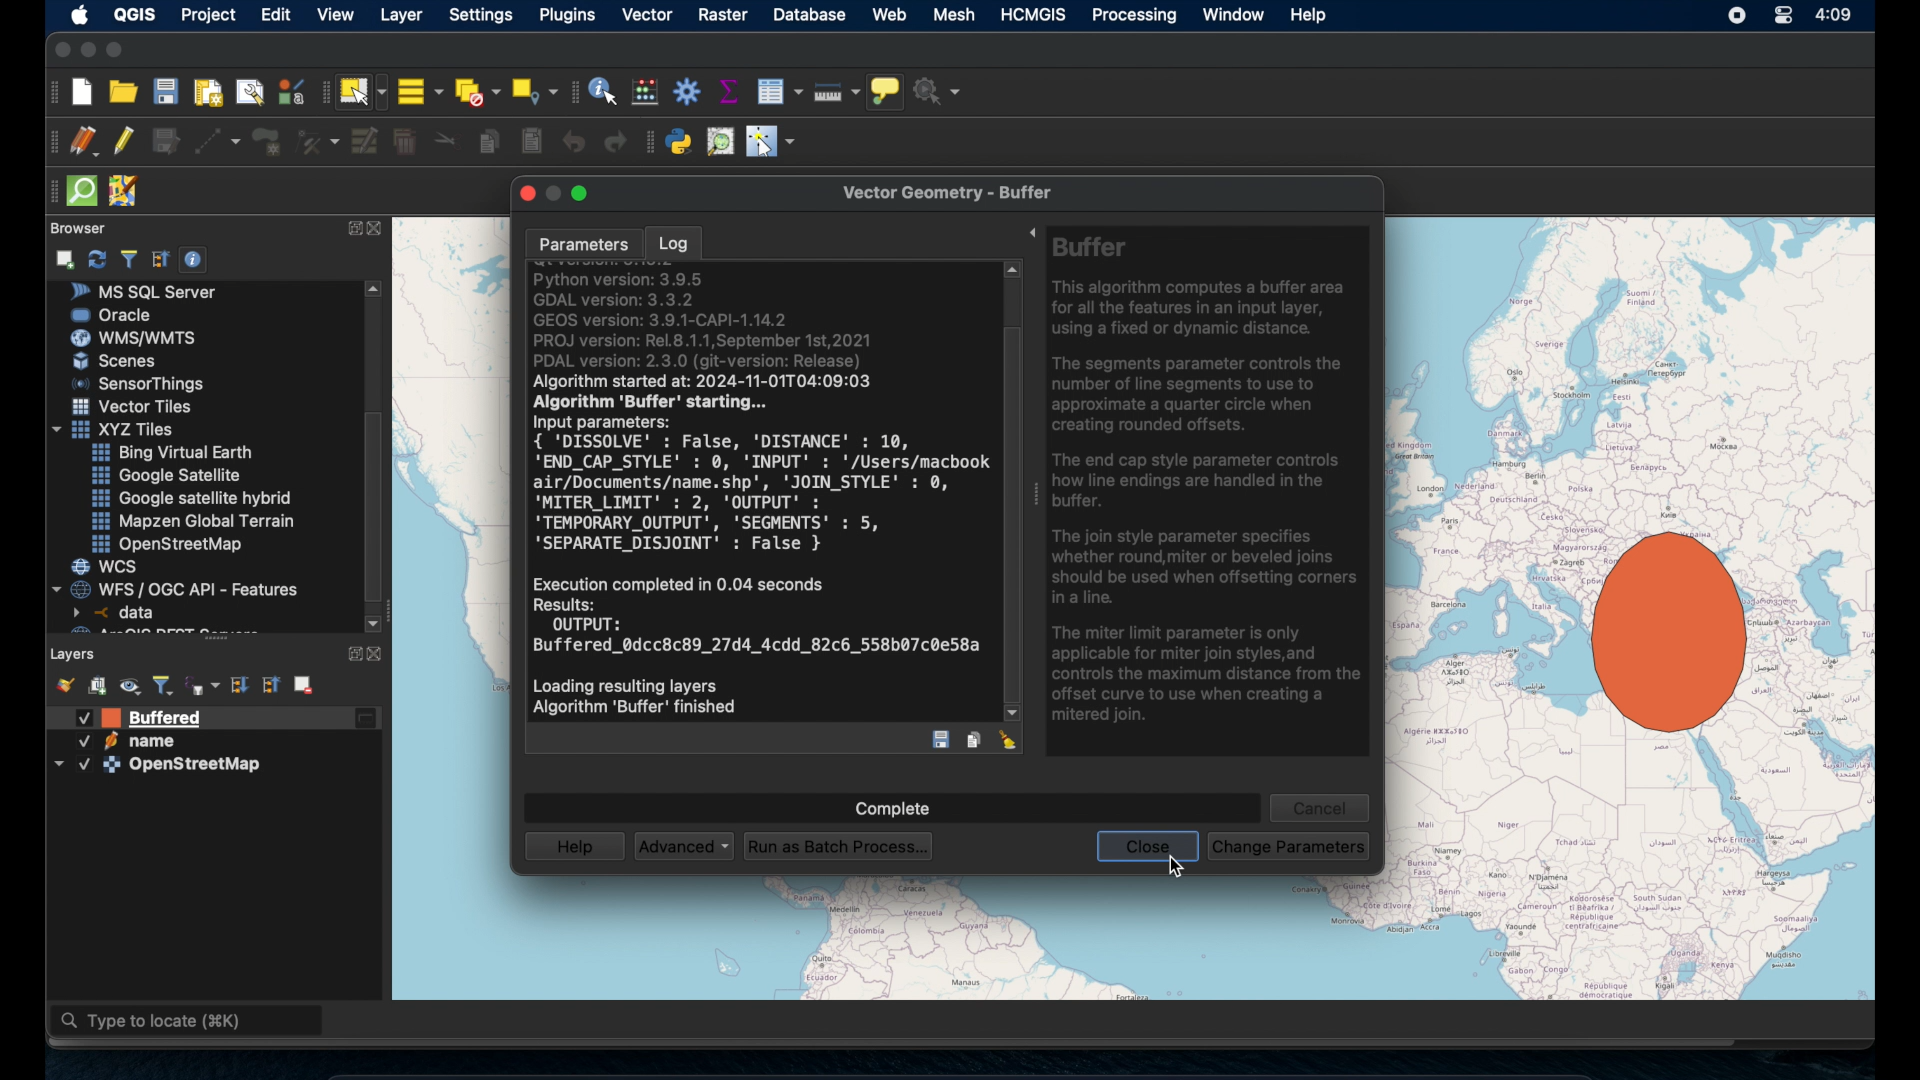 The height and width of the screenshot is (1080, 1920). Describe the element at coordinates (975, 739) in the screenshot. I see `copy log to clipboard` at that location.